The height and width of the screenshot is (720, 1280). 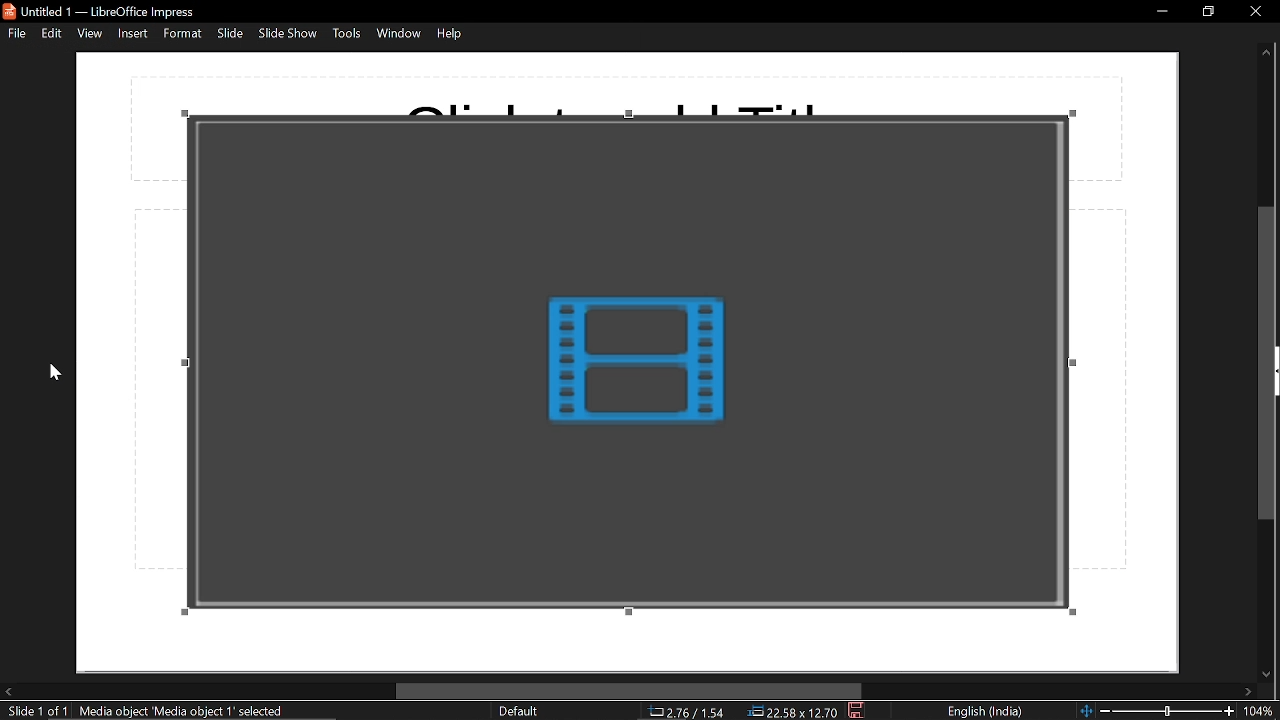 What do you see at coordinates (107, 11) in the screenshot?
I see `p Untitled 1 — LibreOffice Impress` at bounding box center [107, 11].